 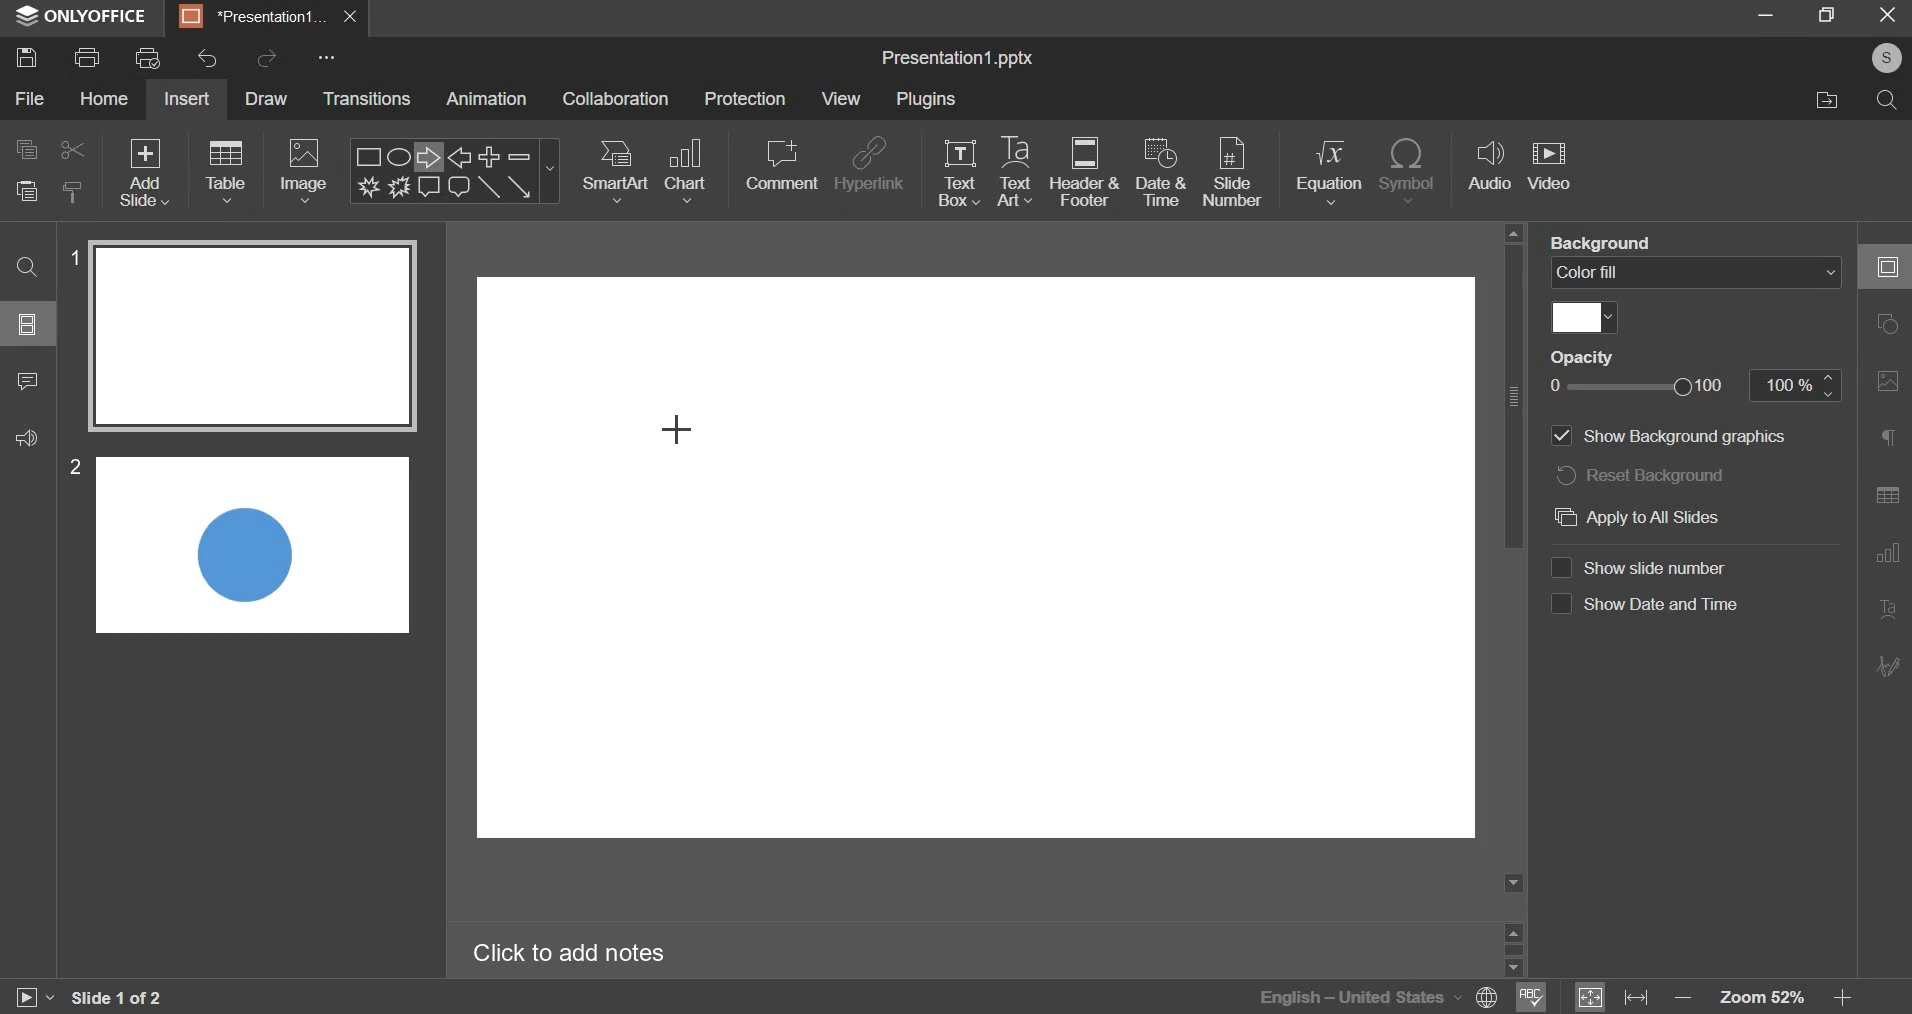 What do you see at coordinates (29, 98) in the screenshot?
I see `file` at bounding box center [29, 98].